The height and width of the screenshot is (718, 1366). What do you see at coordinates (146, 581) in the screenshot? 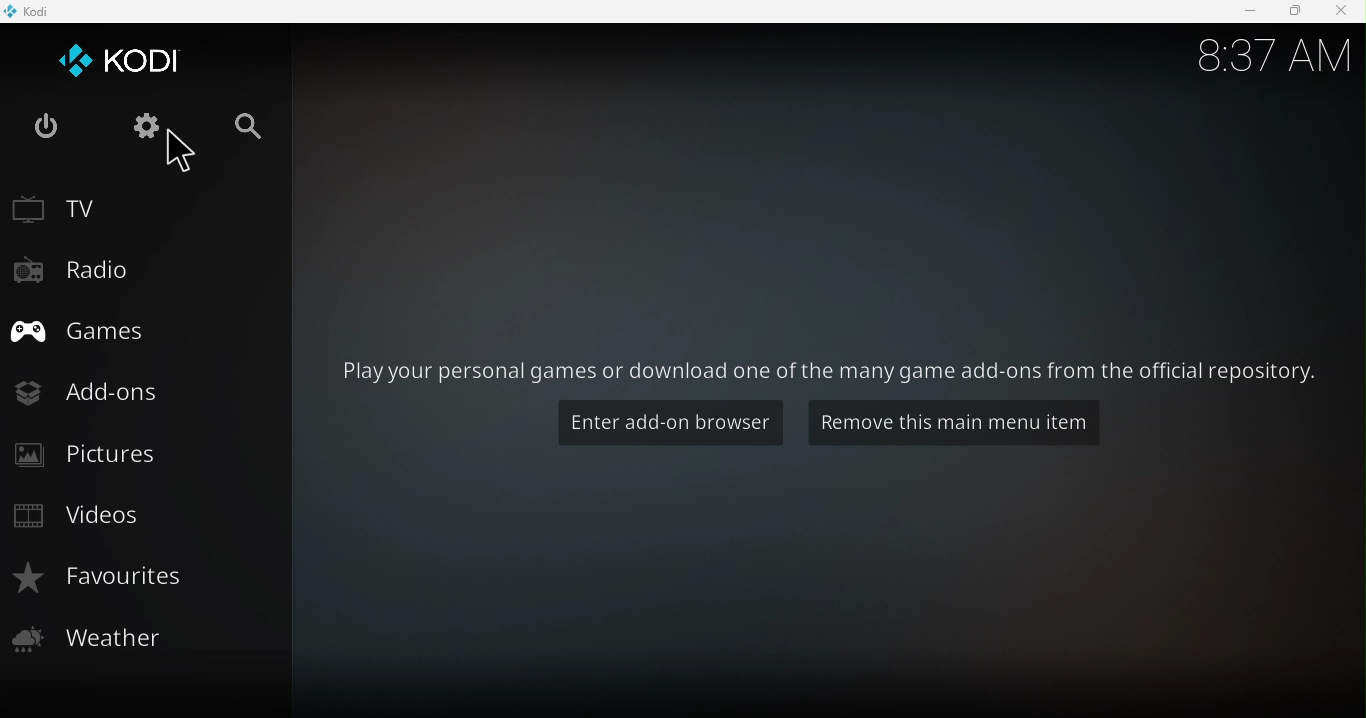
I see `Favourites` at bounding box center [146, 581].